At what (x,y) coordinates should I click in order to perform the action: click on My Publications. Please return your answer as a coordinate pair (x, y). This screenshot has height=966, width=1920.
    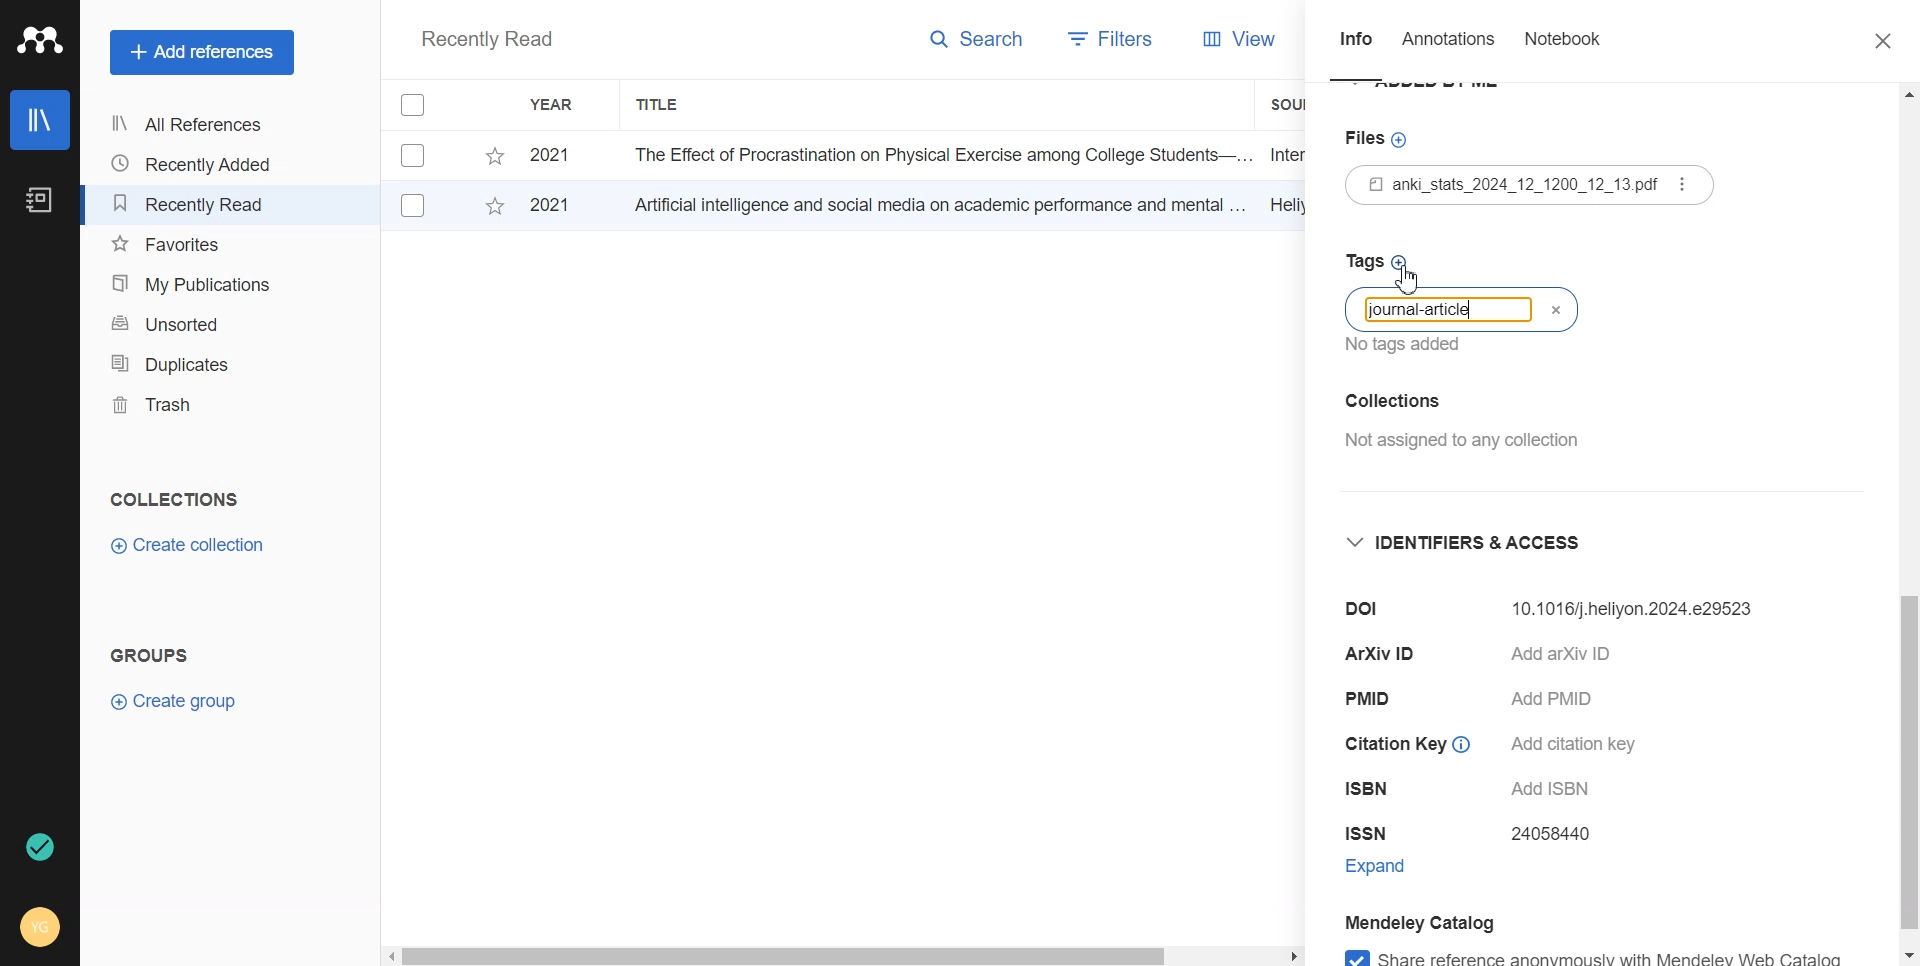
    Looking at the image, I should click on (196, 284).